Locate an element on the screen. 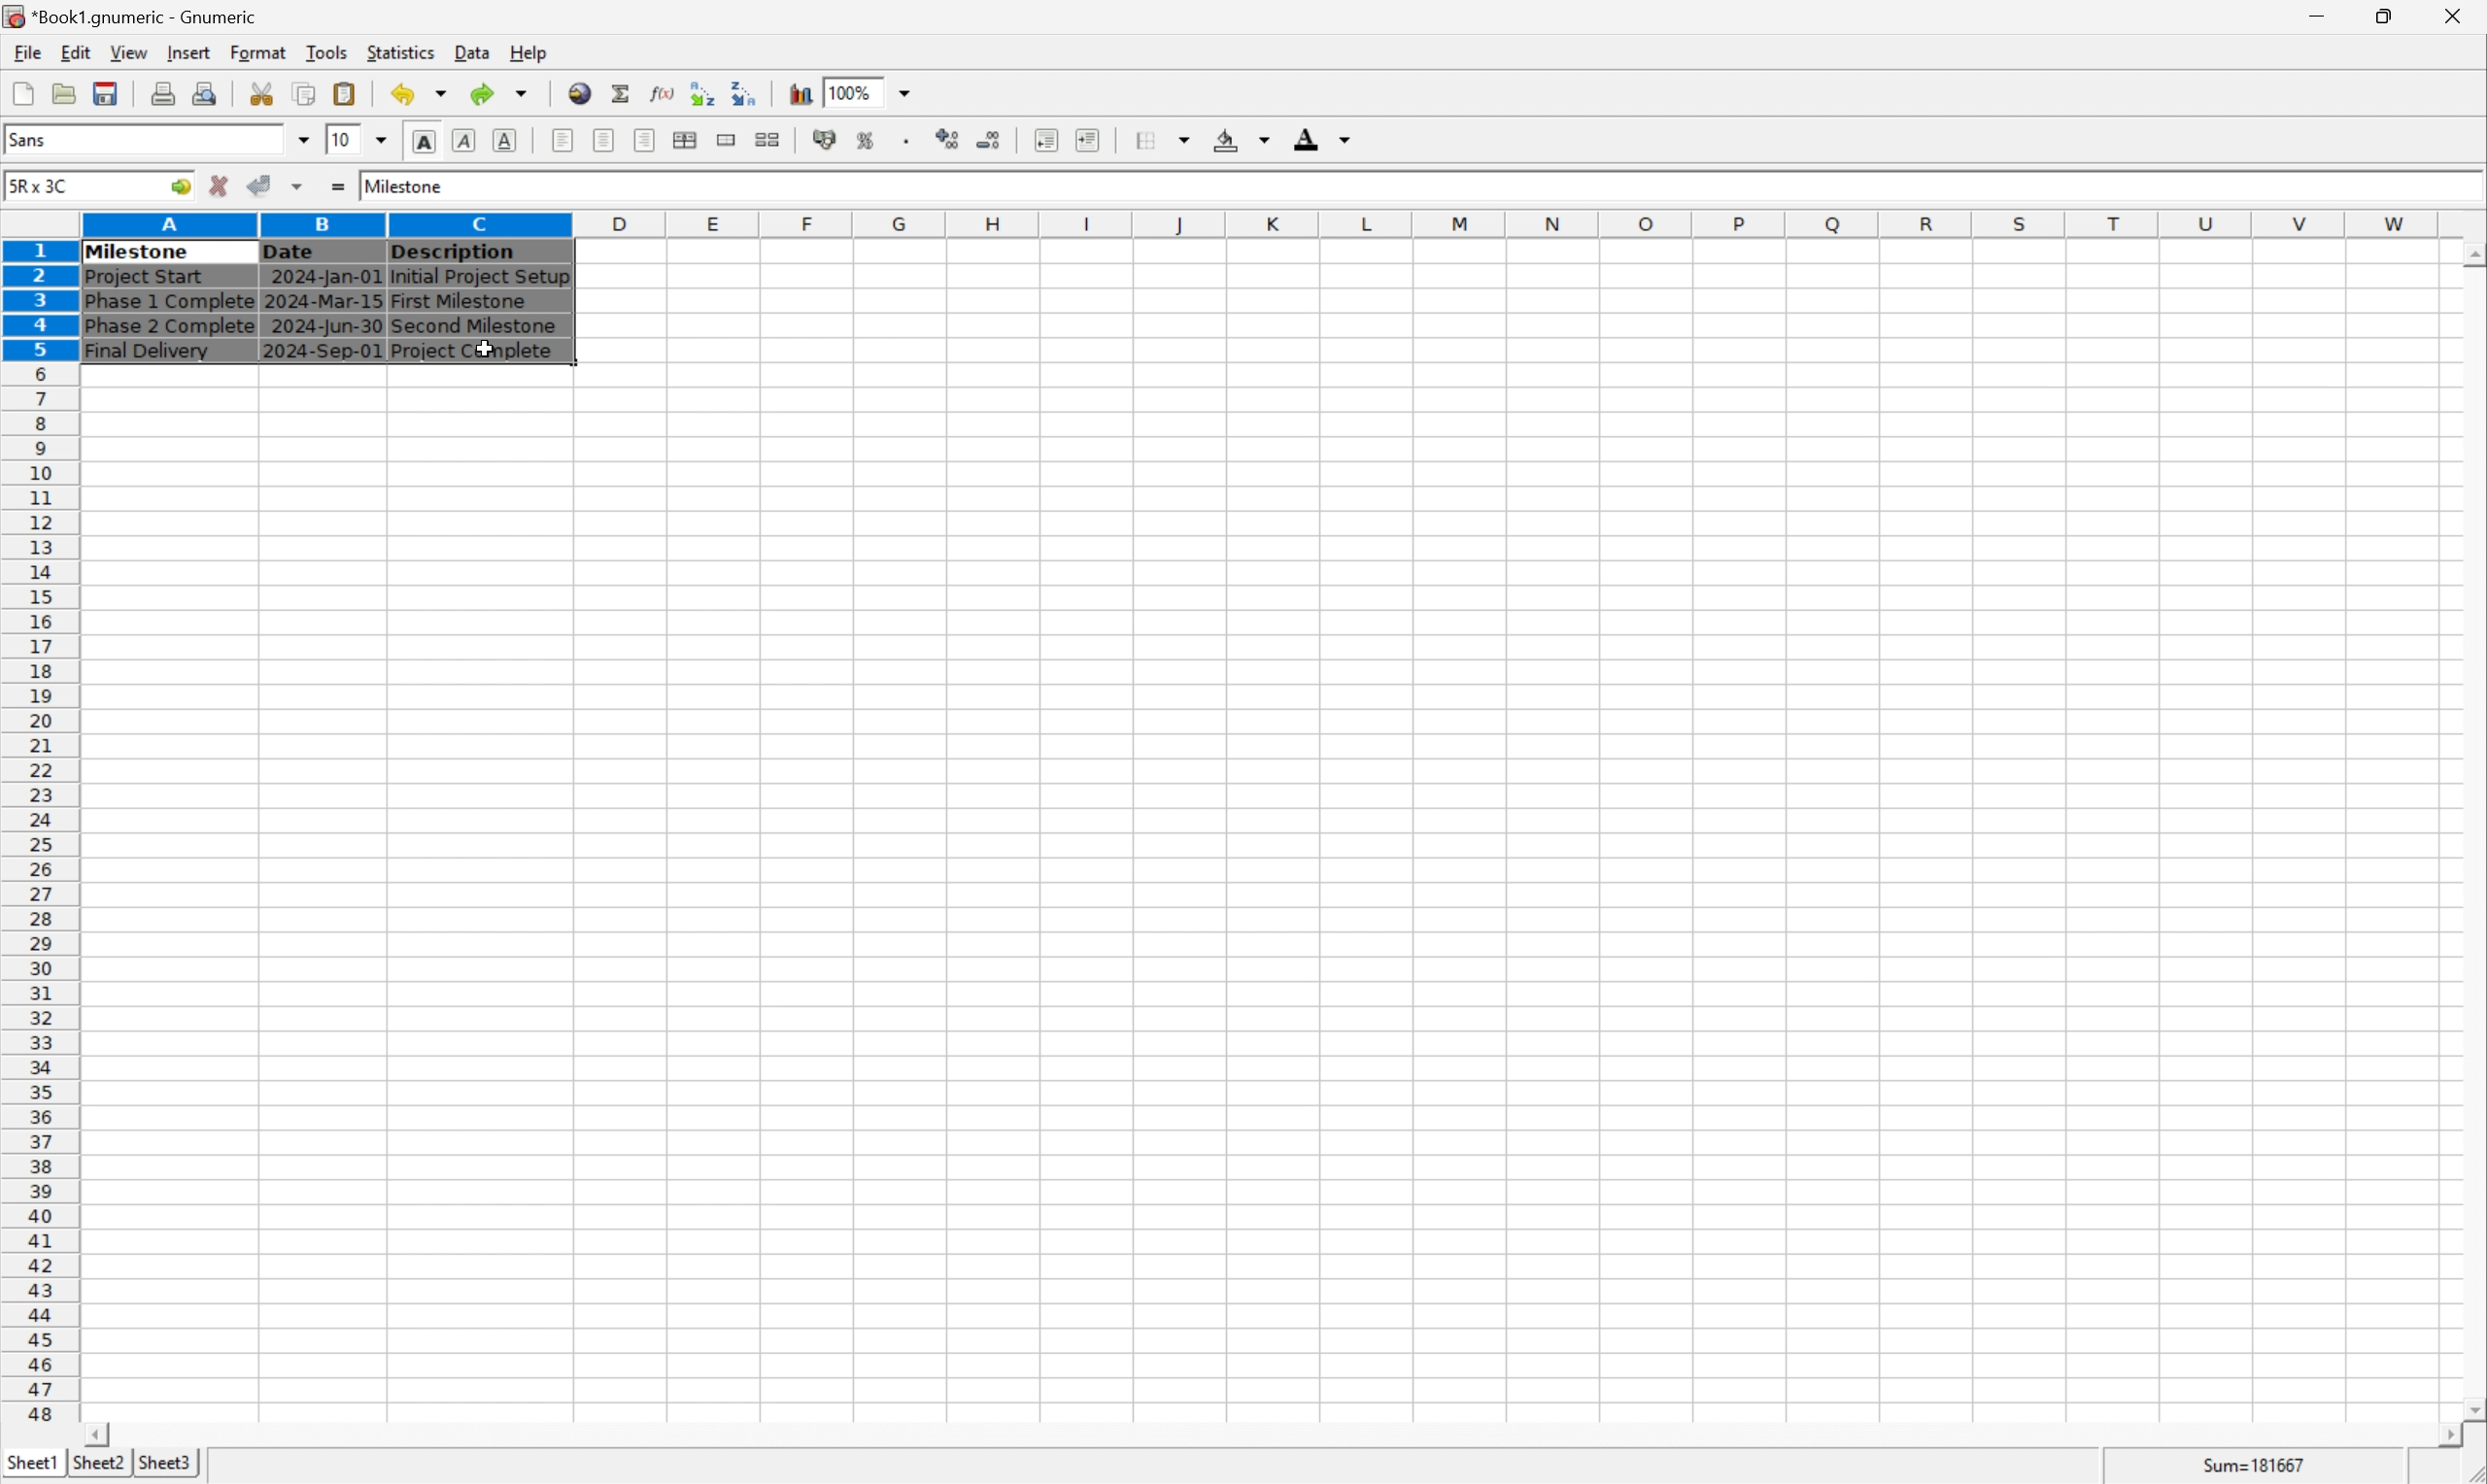 This screenshot has width=2487, height=1484. go to is located at coordinates (177, 187).